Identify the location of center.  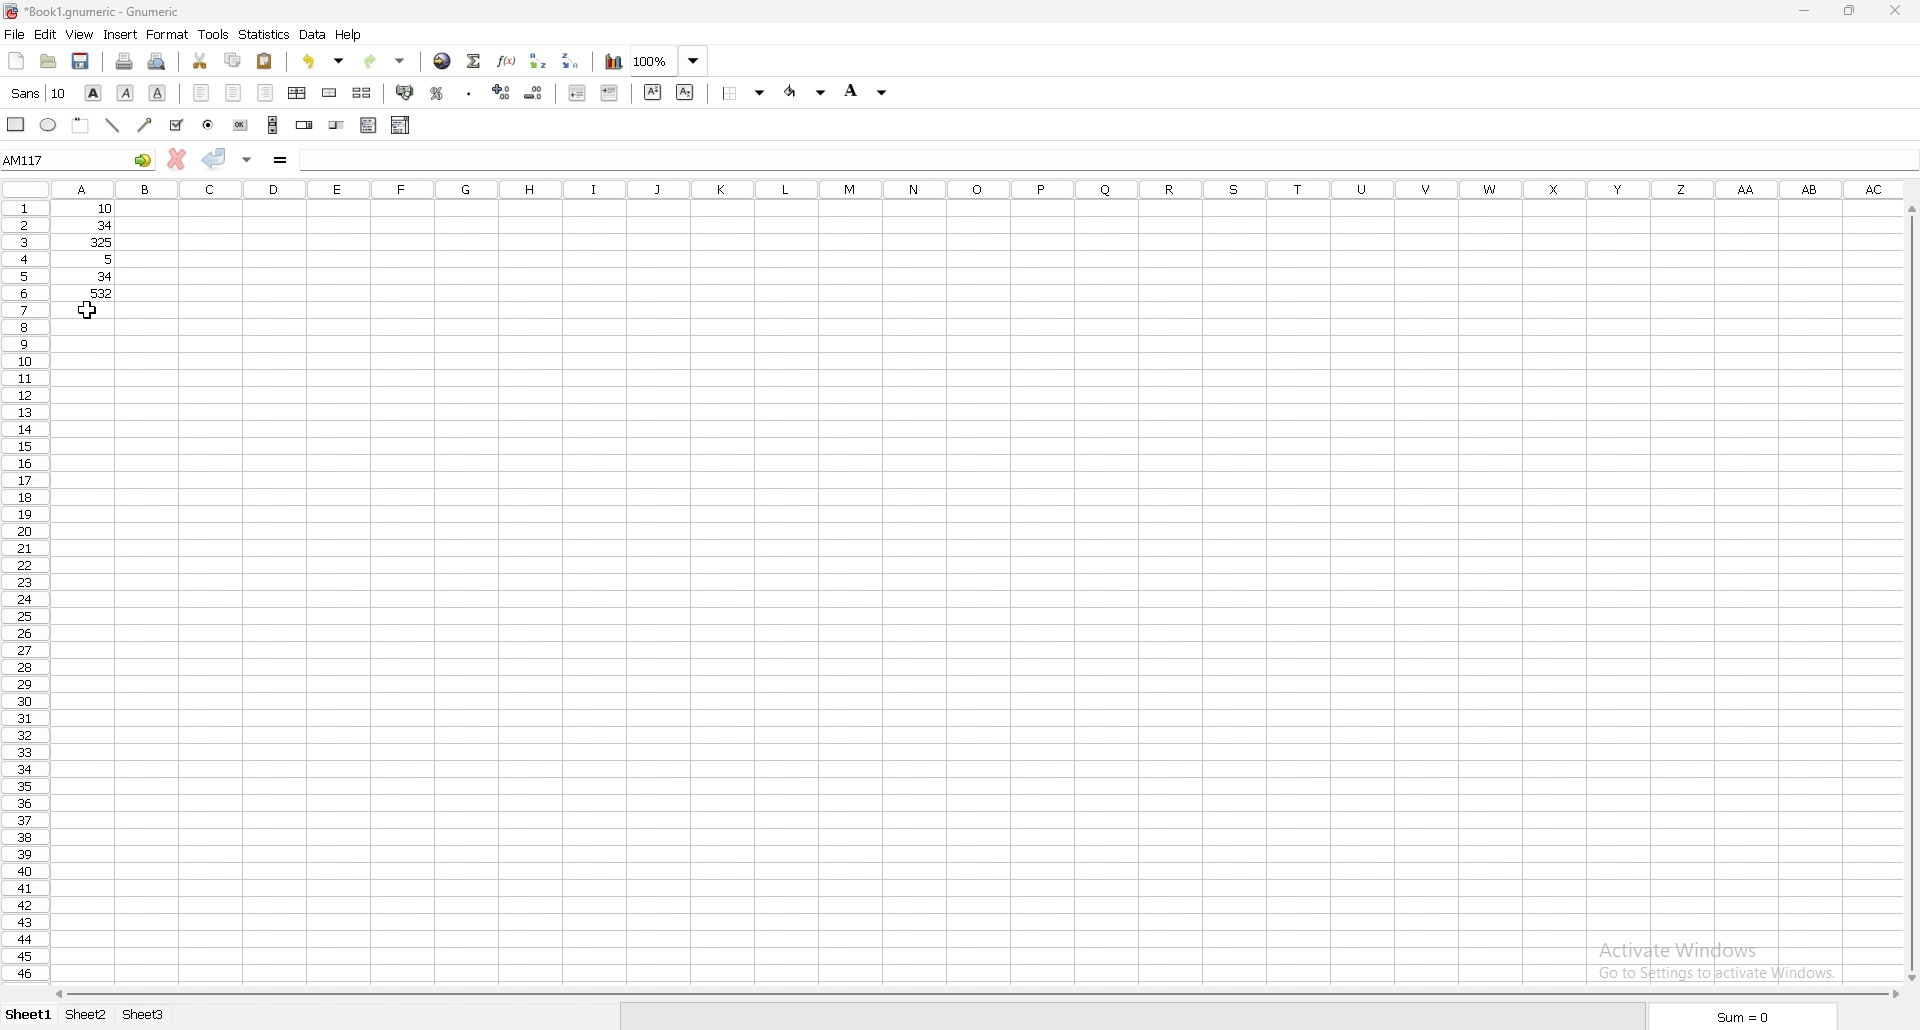
(234, 92).